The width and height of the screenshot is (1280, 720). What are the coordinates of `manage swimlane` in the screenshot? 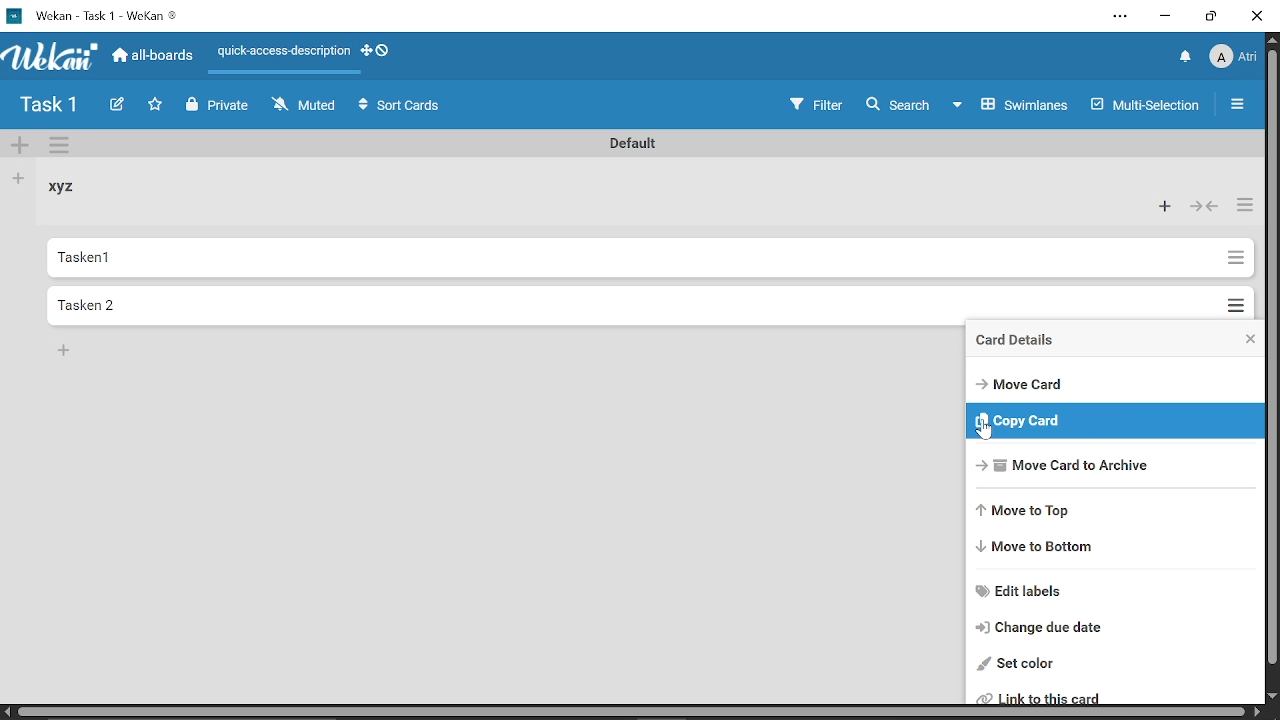 It's located at (62, 147).